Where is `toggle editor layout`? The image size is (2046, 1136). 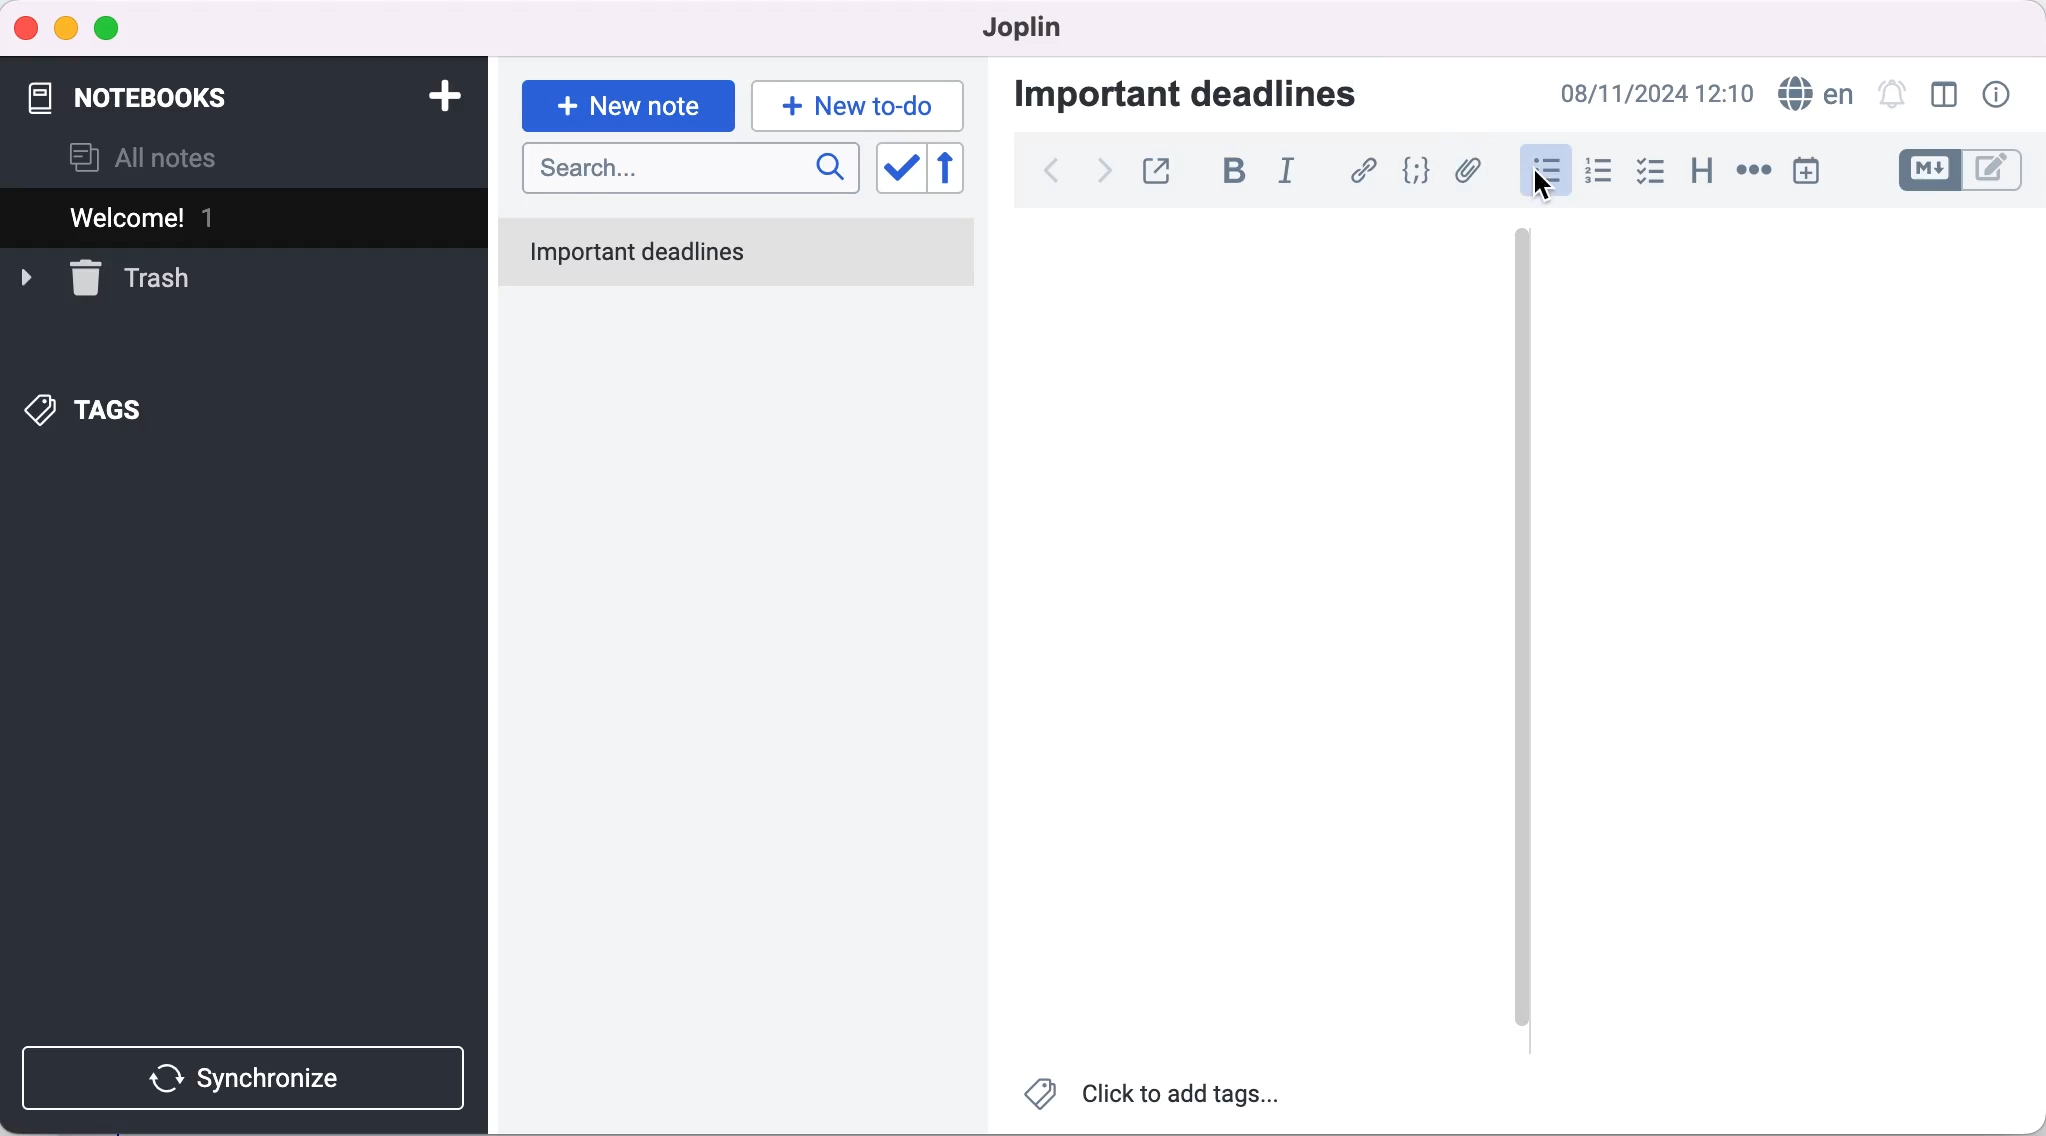 toggle editor layout is located at coordinates (1940, 97).